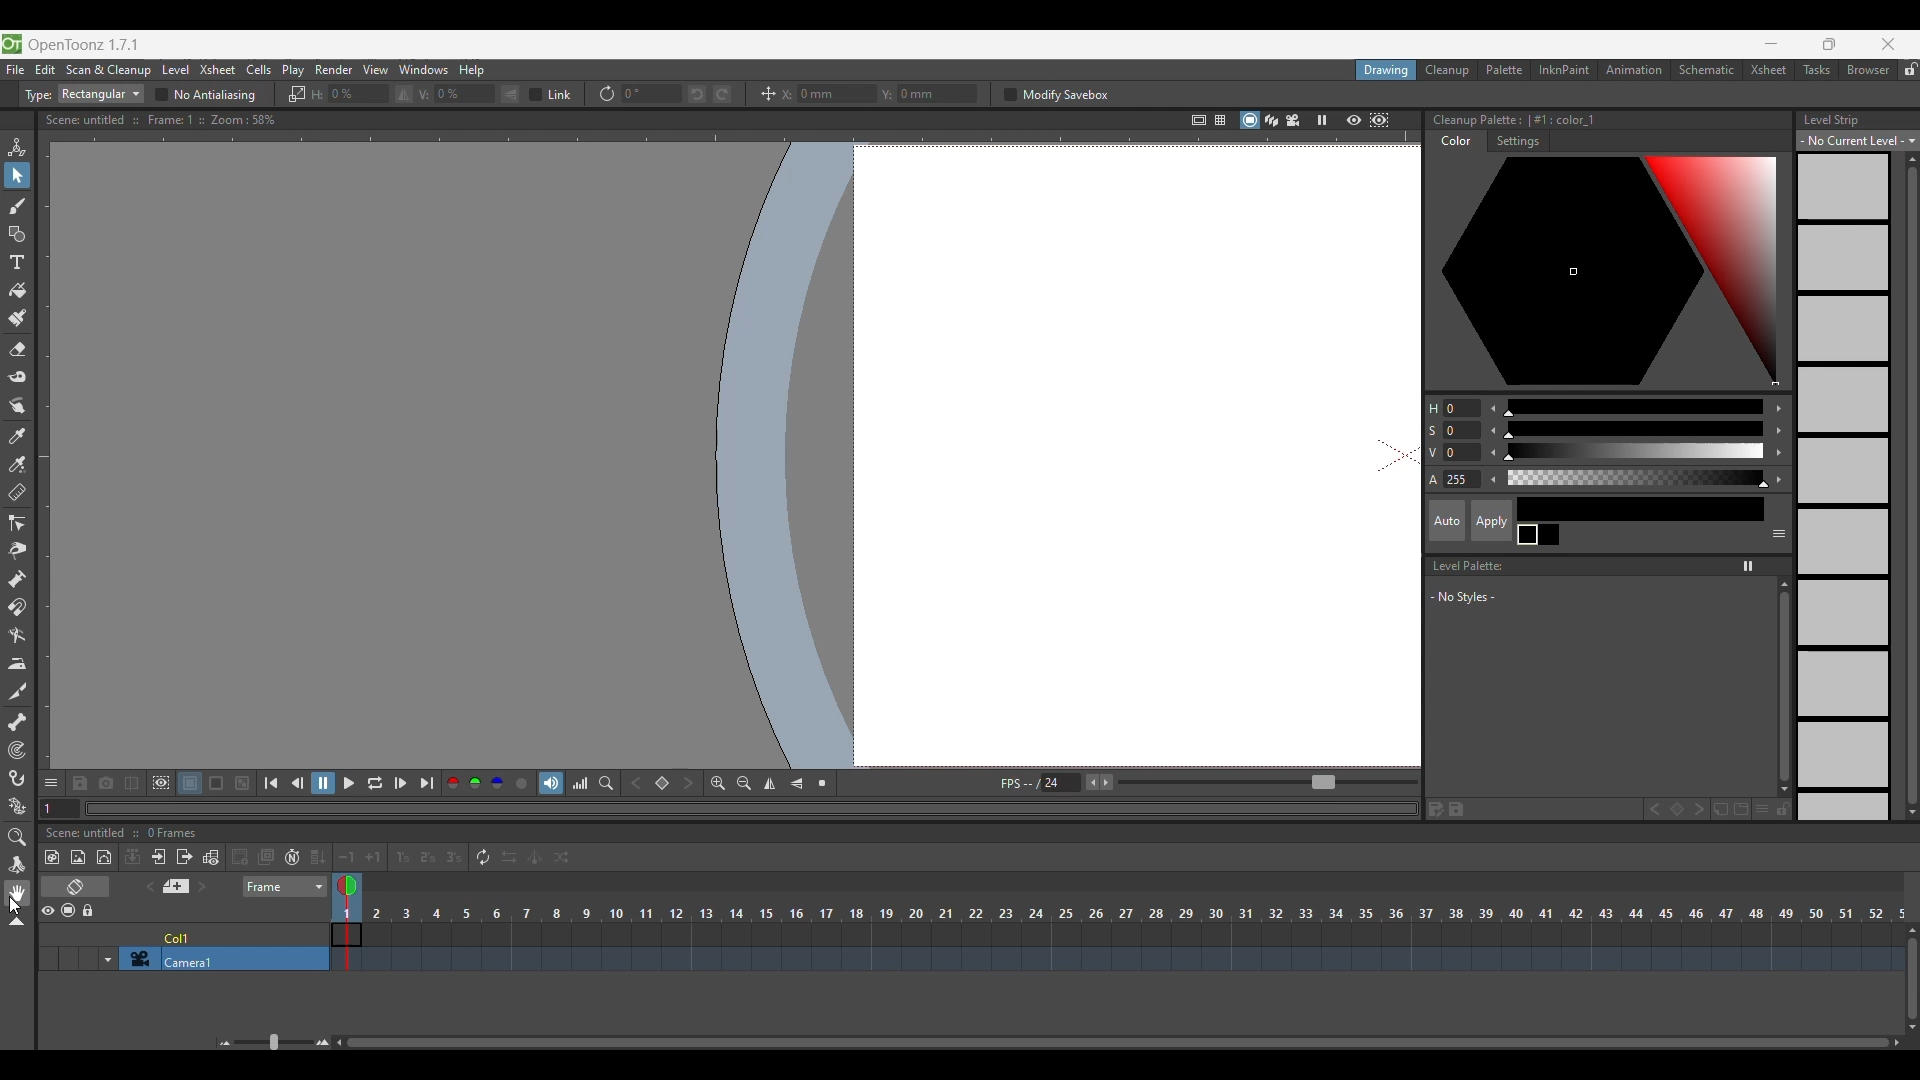 Image resolution: width=1920 pixels, height=1080 pixels. Describe the element at coordinates (1189, 118) in the screenshot. I see `Safe area` at that location.